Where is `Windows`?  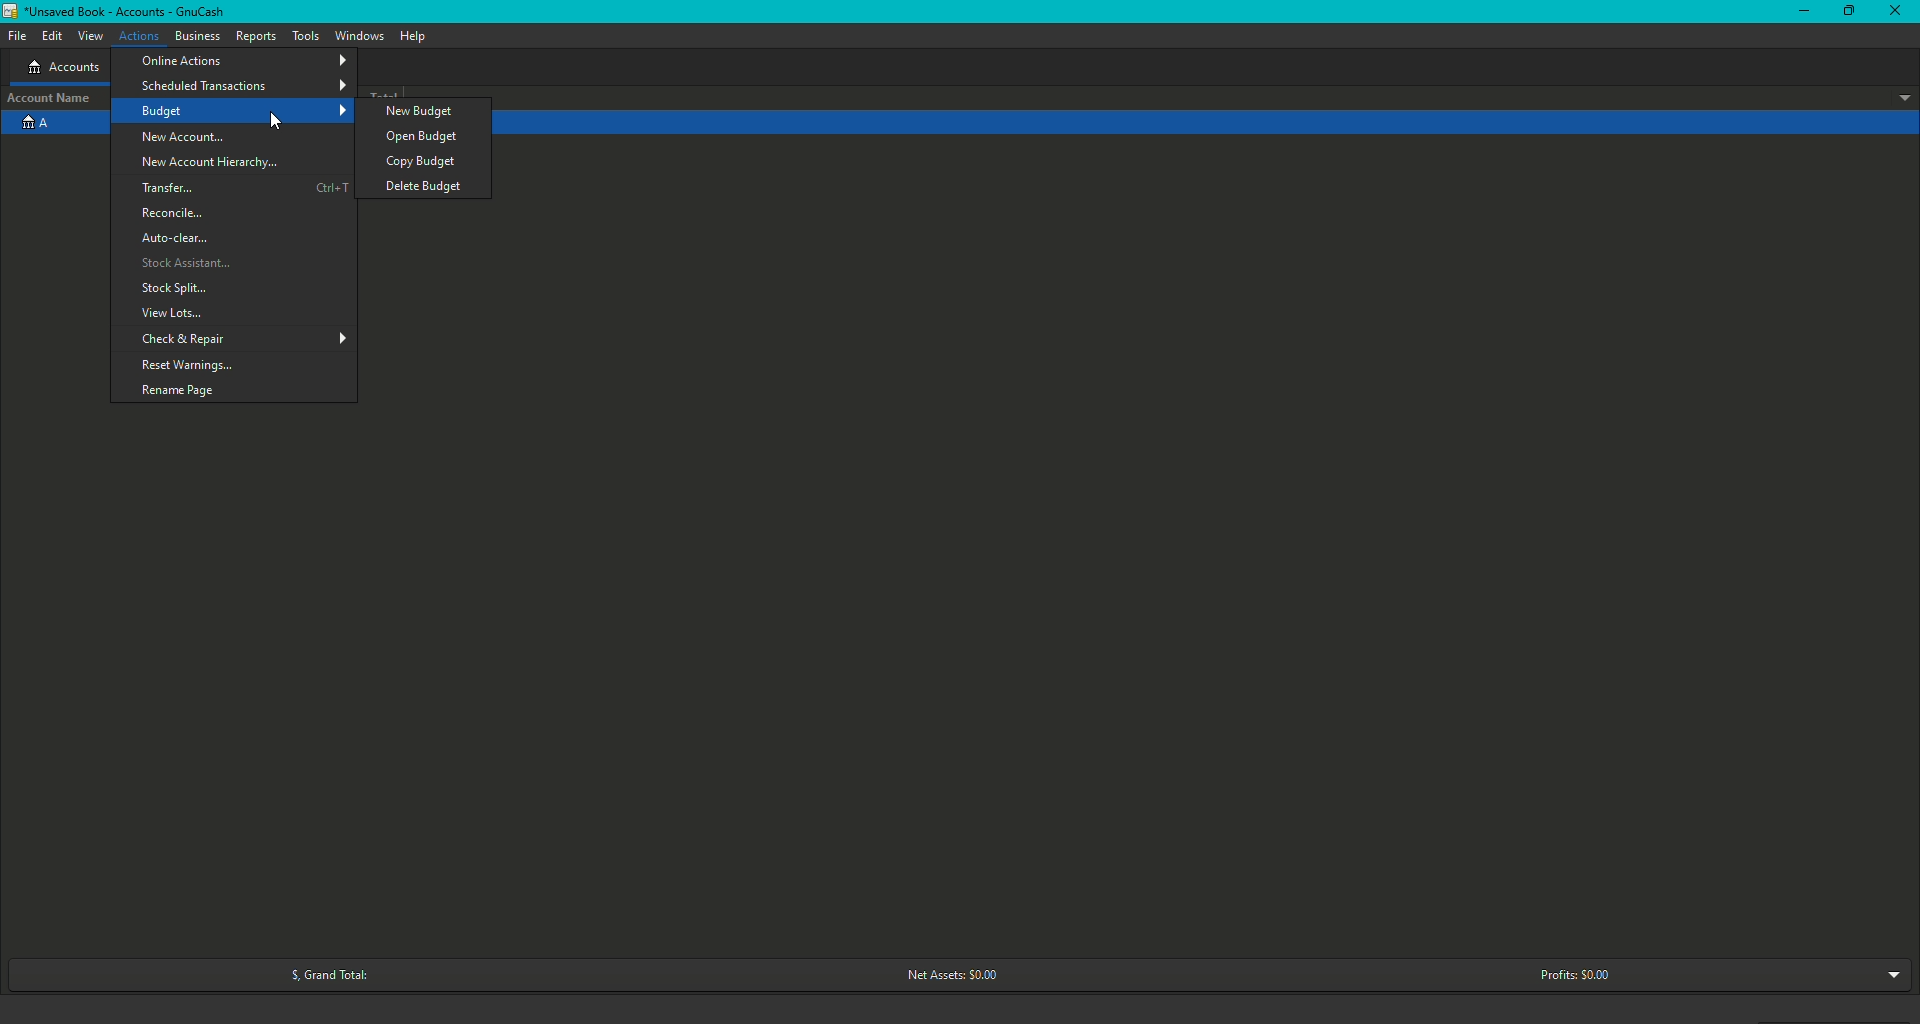
Windows is located at coordinates (359, 37).